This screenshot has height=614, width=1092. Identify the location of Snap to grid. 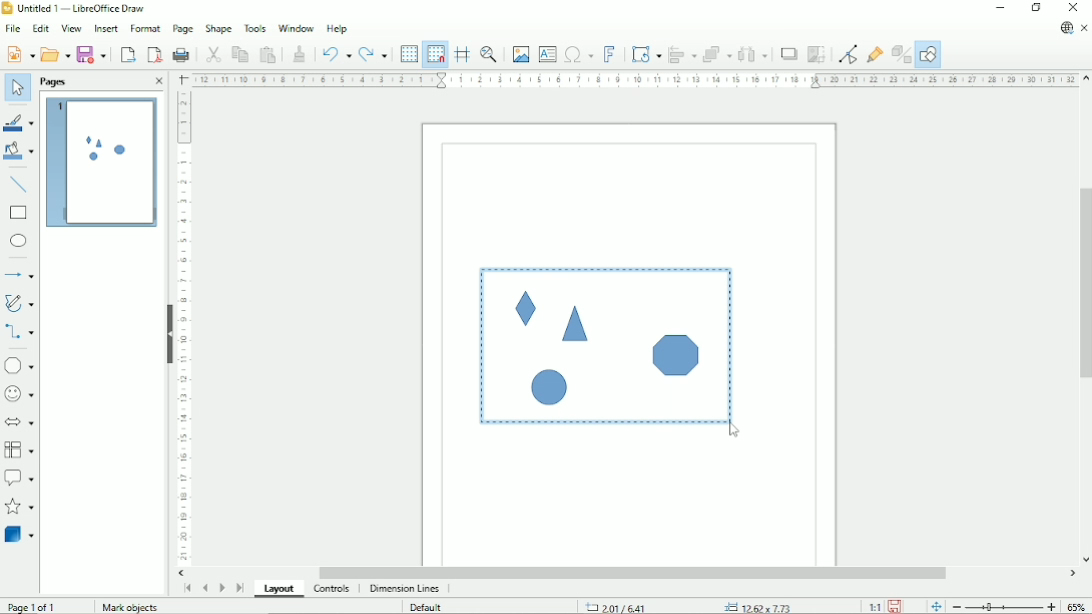
(435, 53).